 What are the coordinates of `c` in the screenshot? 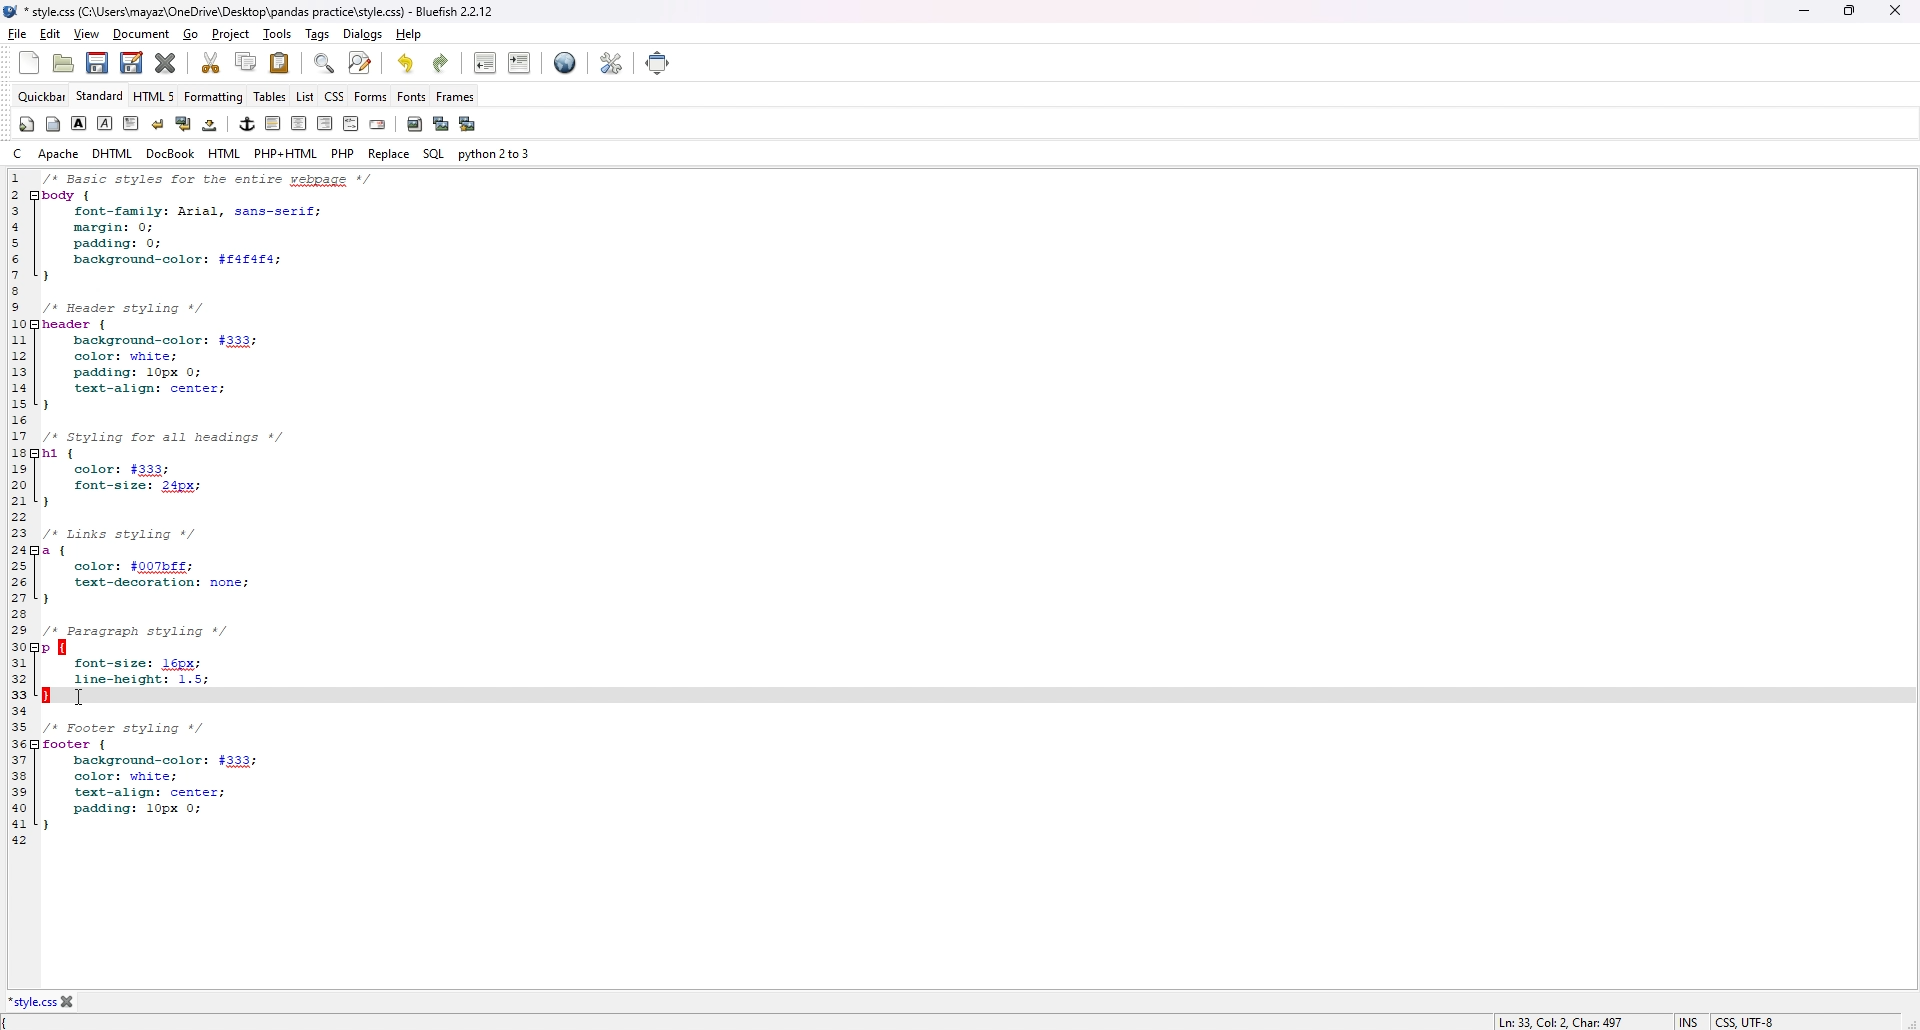 It's located at (18, 153).